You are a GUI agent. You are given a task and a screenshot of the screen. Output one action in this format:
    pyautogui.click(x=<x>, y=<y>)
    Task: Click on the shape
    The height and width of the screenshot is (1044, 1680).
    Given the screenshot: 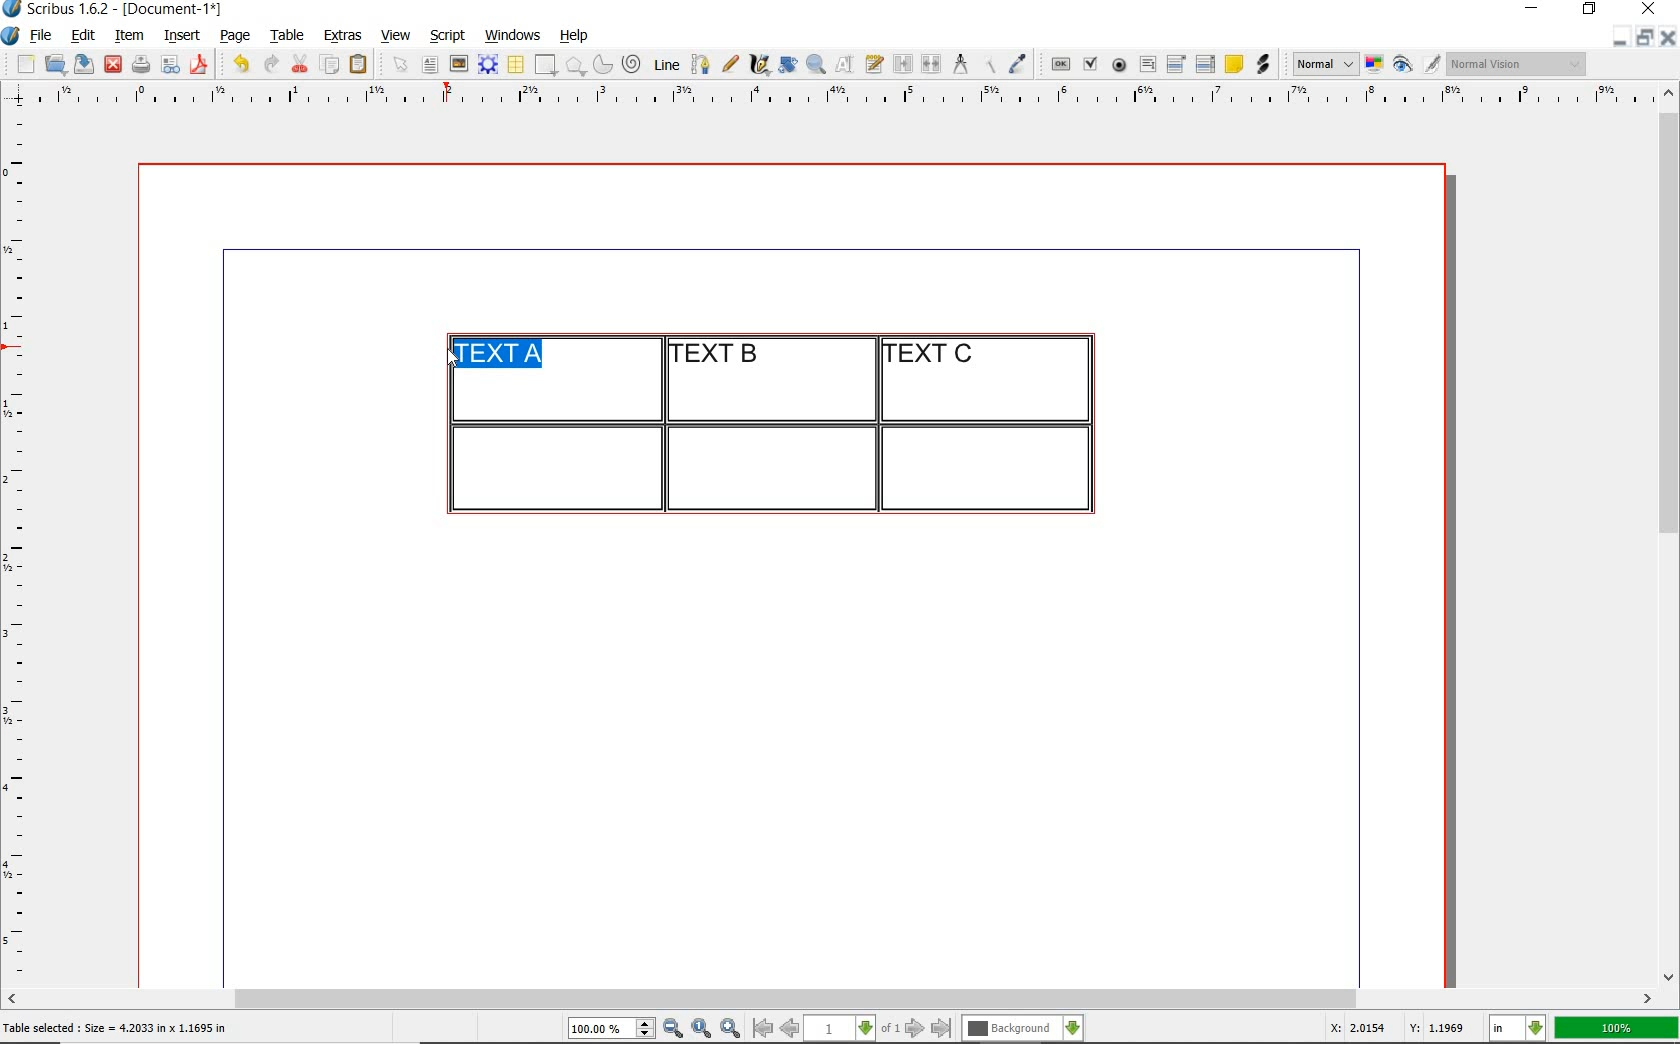 What is the action you would take?
    pyautogui.click(x=548, y=66)
    